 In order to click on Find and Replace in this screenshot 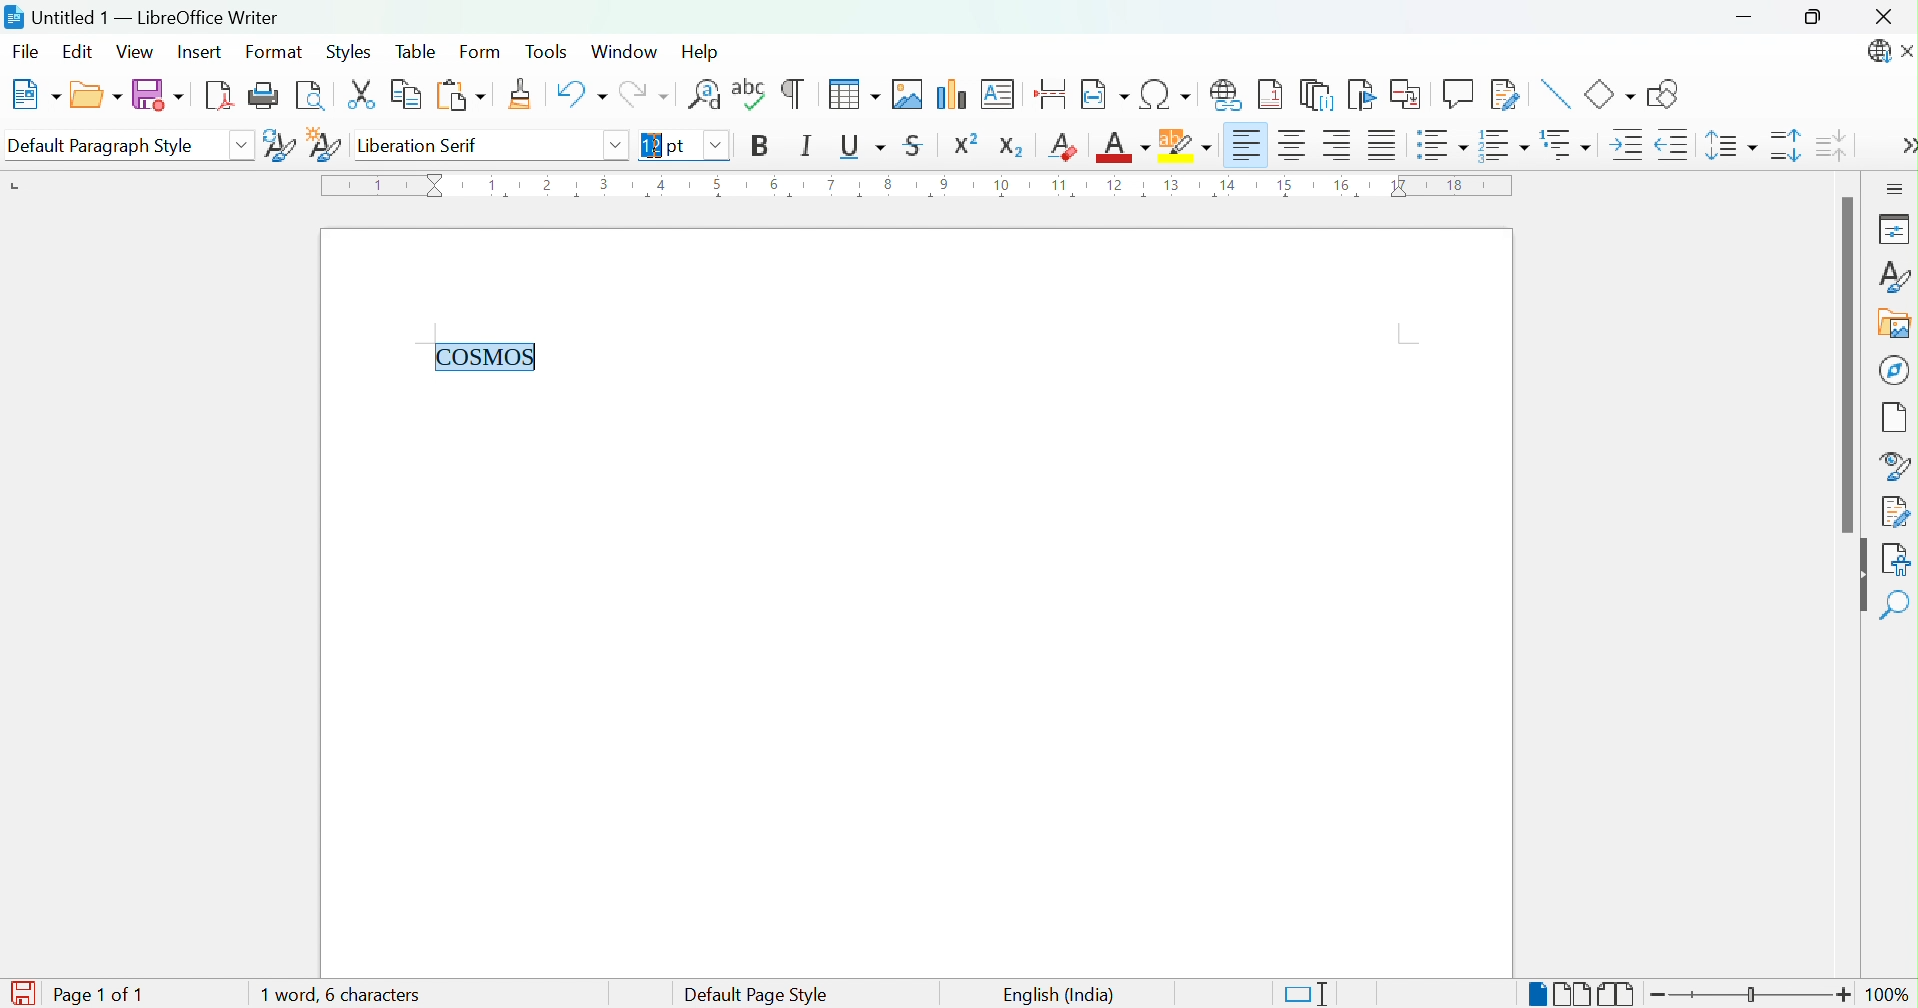, I will do `click(705, 94)`.